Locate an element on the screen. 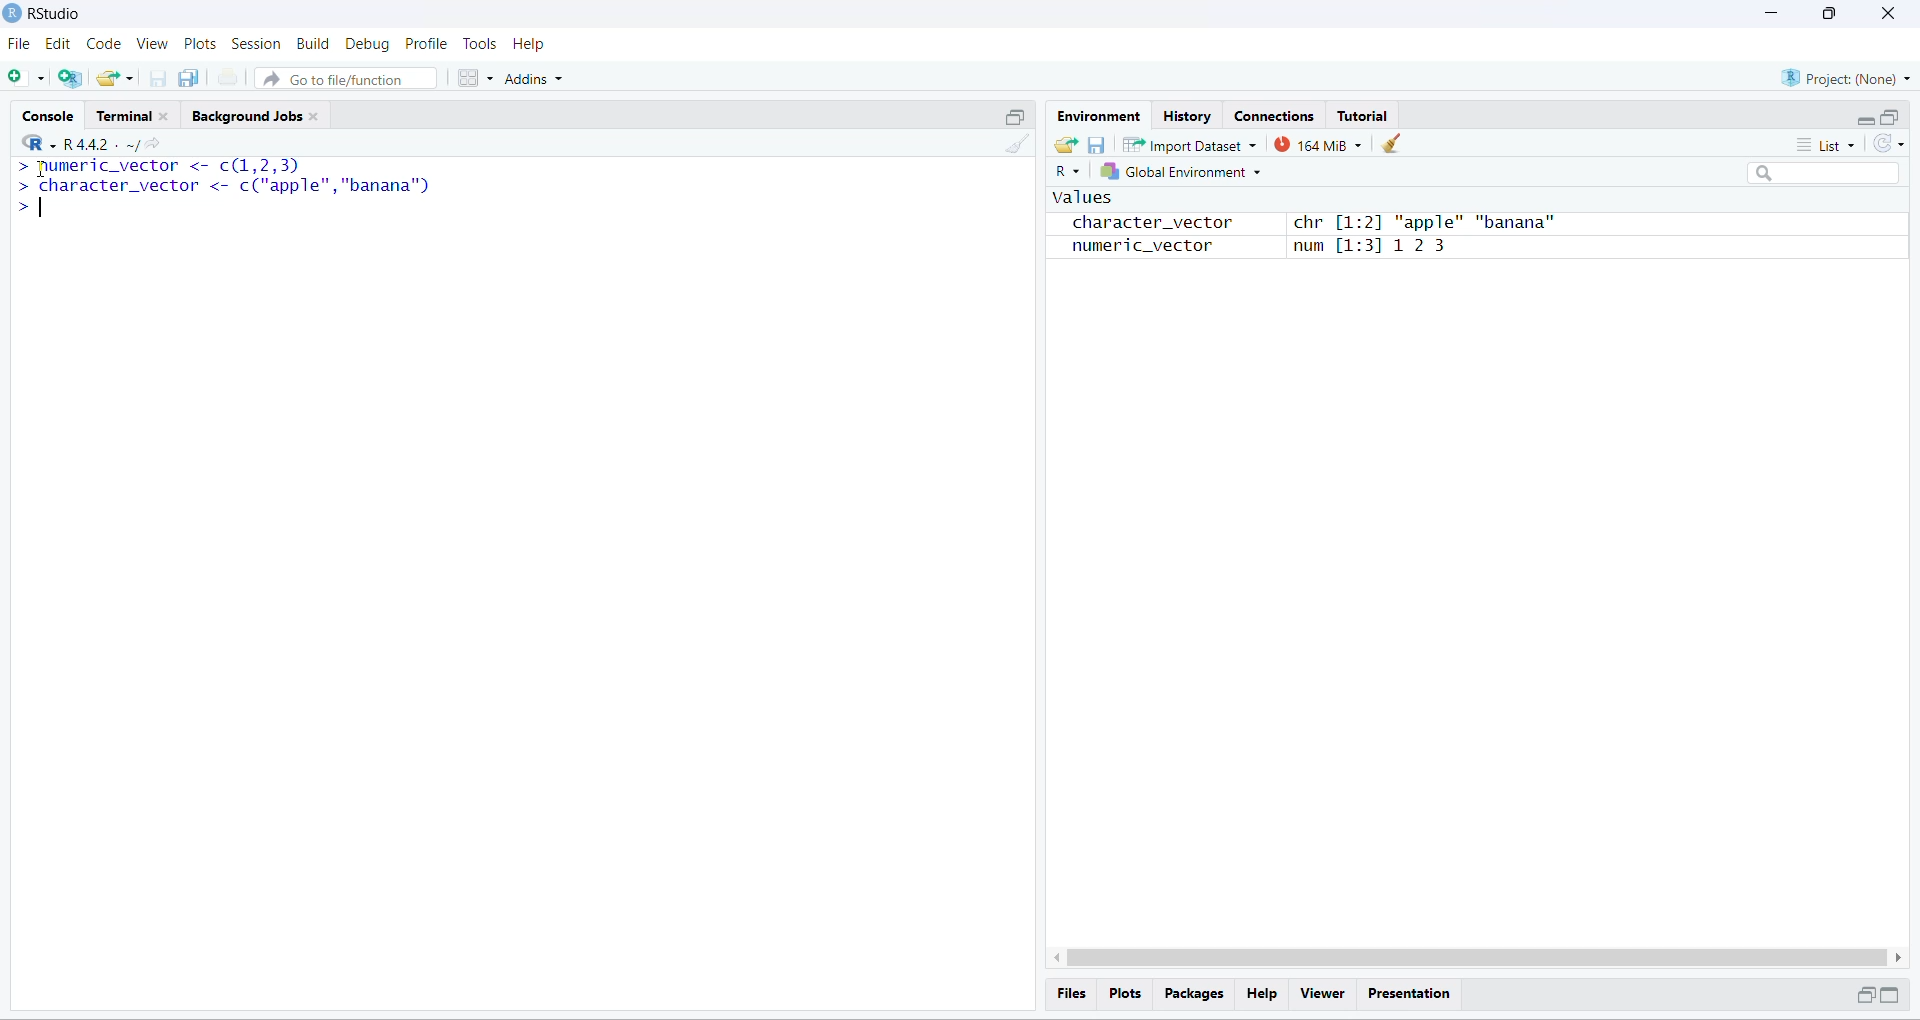 Image resolution: width=1920 pixels, height=1020 pixels. Code is located at coordinates (102, 44).